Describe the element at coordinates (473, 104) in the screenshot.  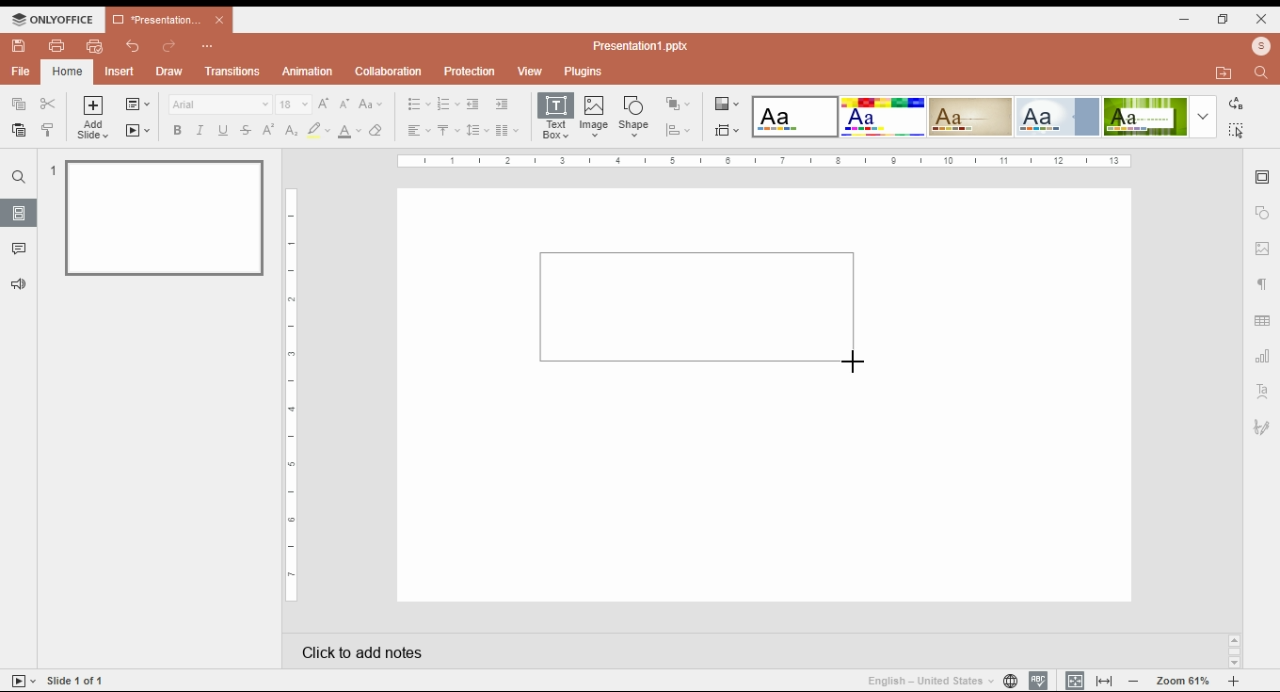
I see `decrease indent` at that location.